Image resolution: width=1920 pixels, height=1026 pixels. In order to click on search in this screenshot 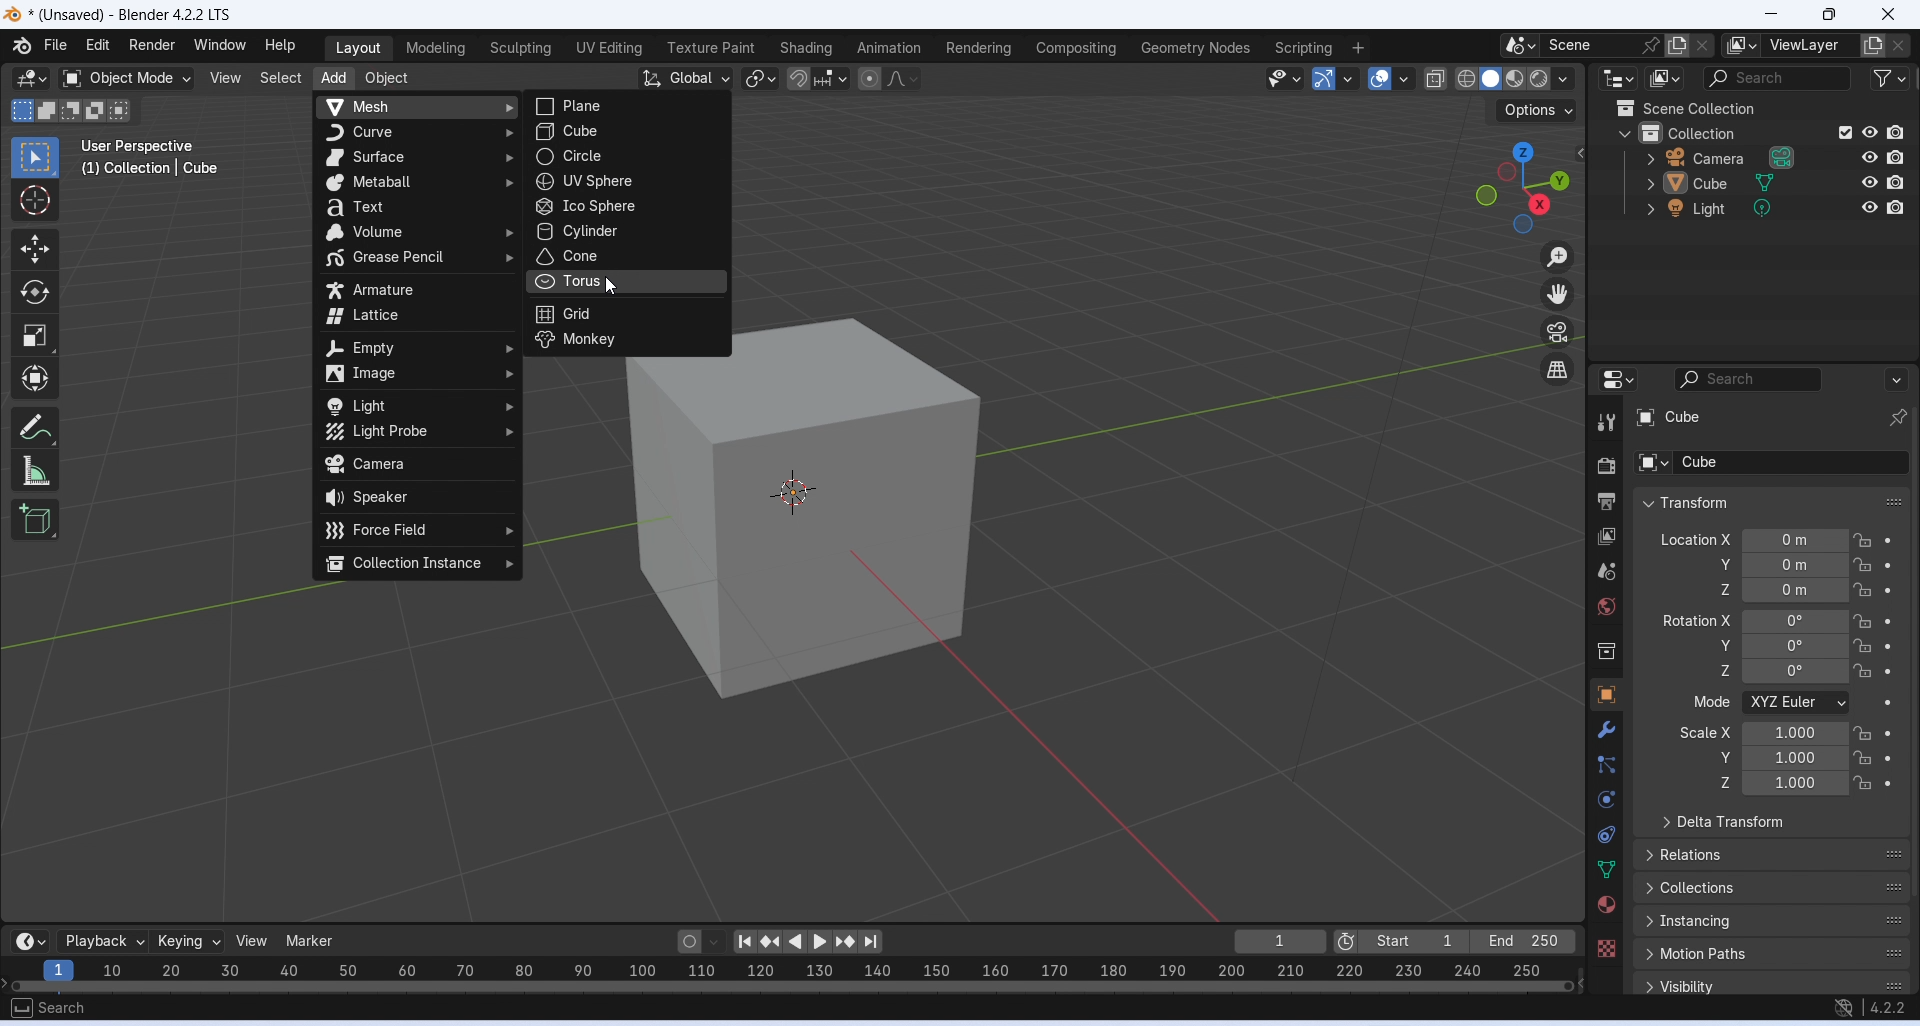, I will do `click(52, 1007)`.